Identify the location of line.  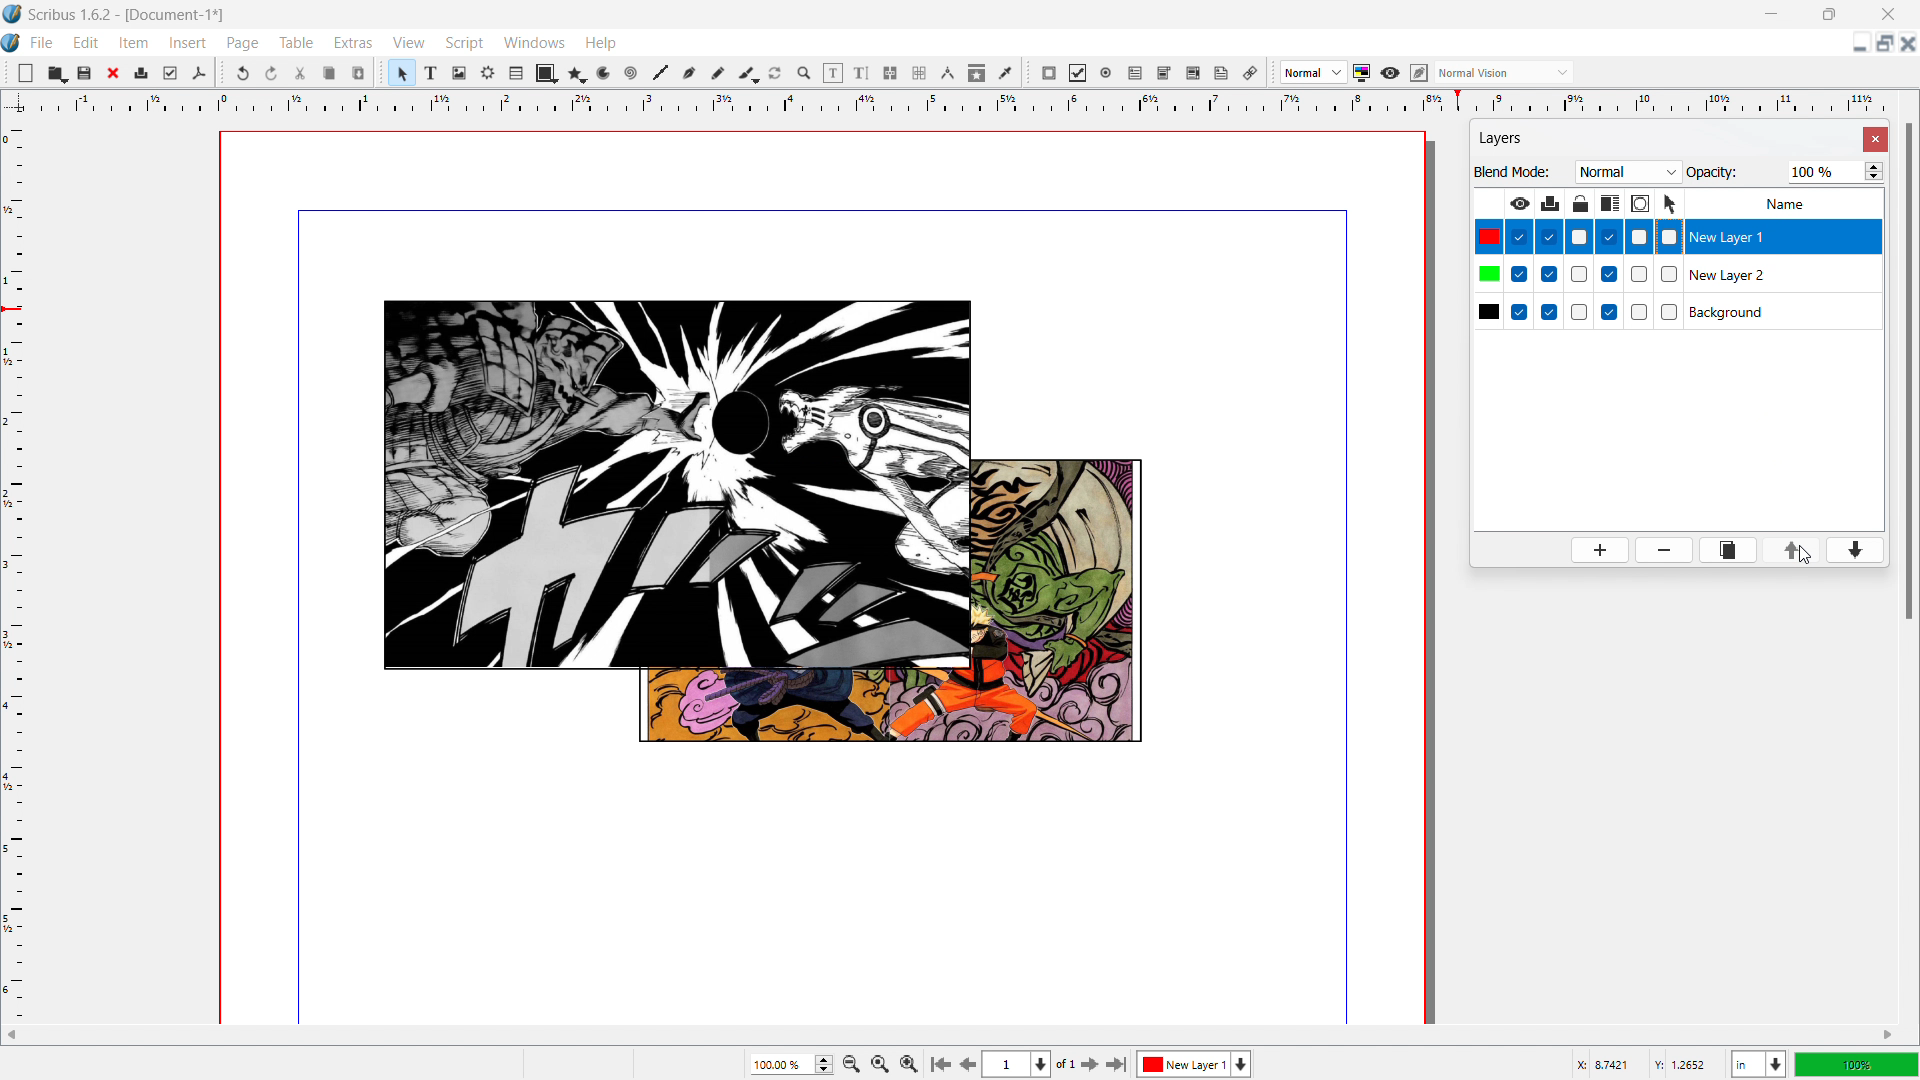
(661, 72).